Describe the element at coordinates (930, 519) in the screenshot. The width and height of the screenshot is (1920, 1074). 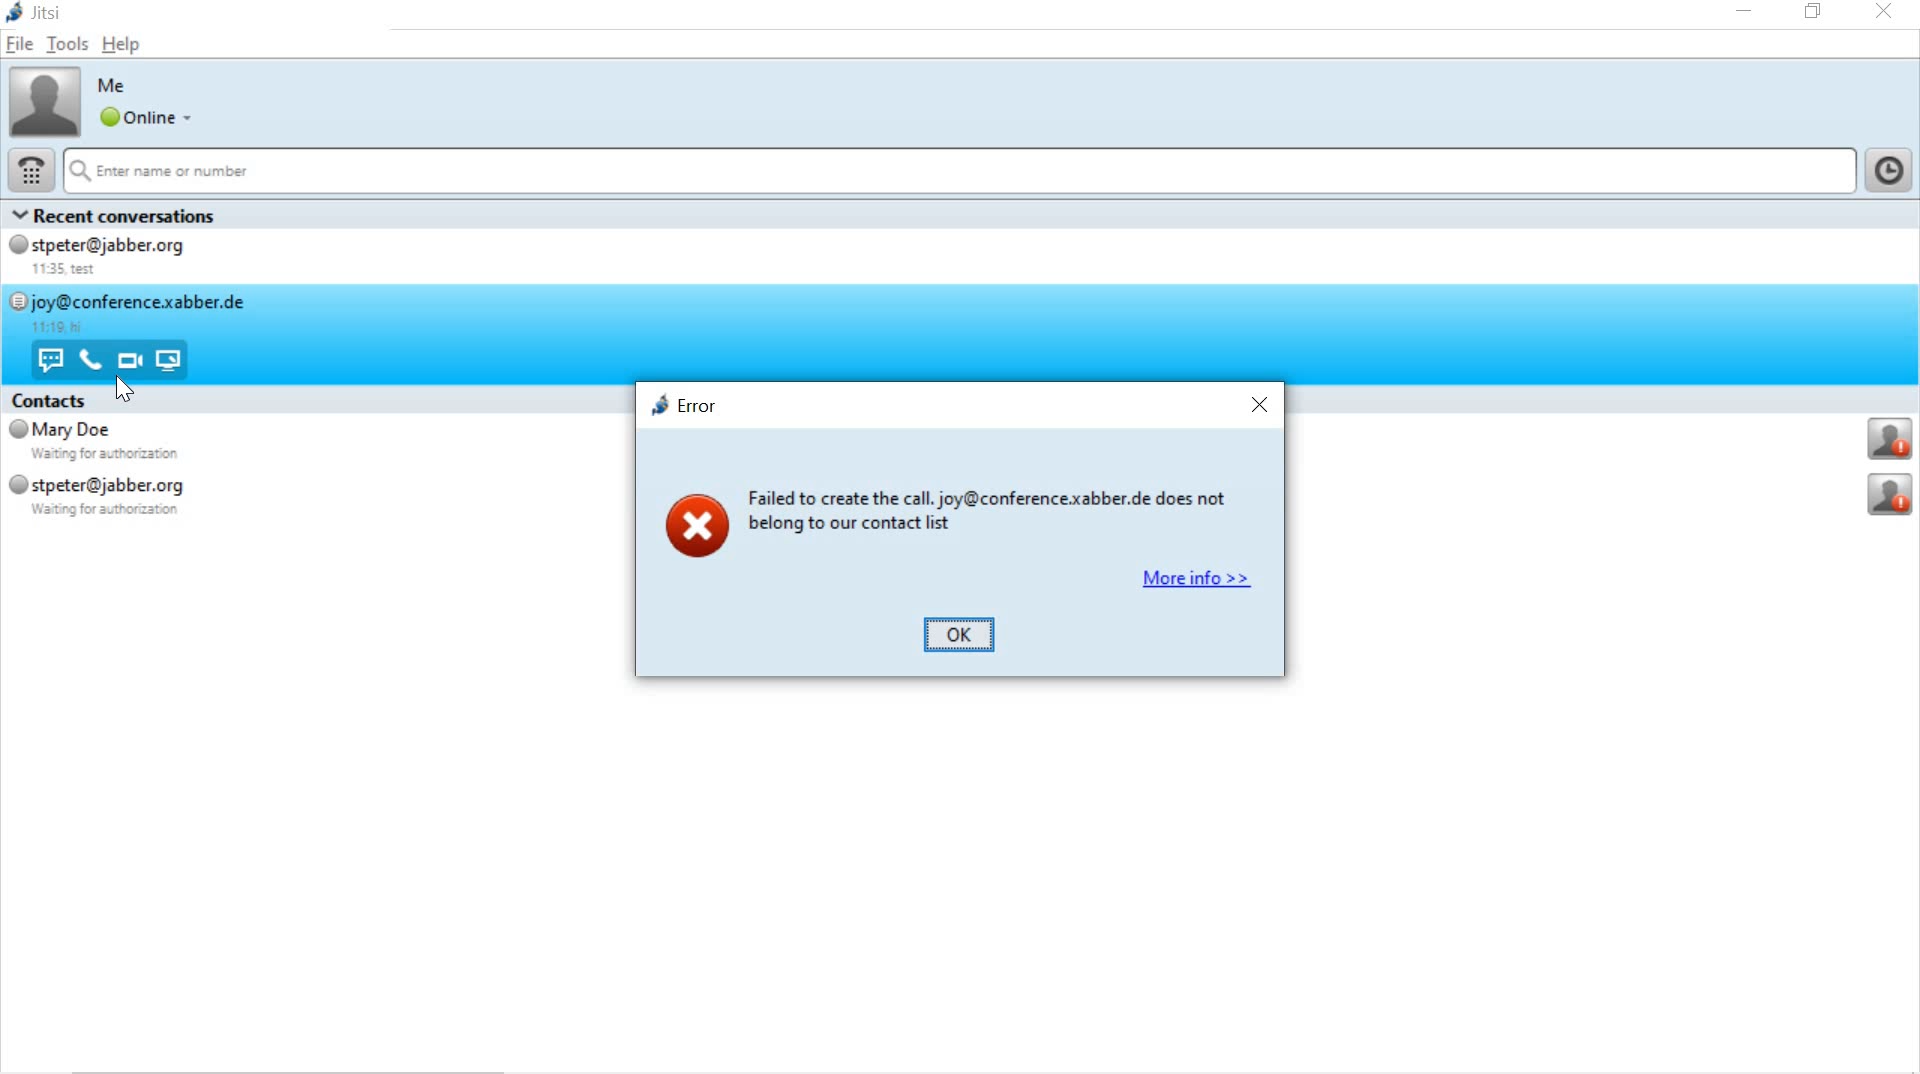
I see `error message: failed` at that location.